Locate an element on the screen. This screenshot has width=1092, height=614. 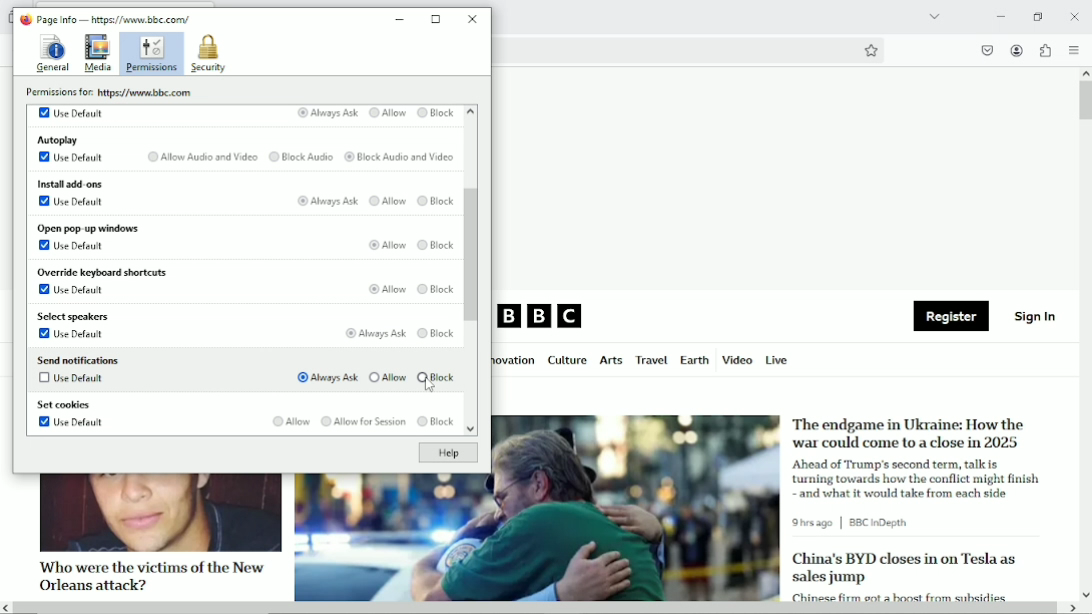
scroll down is located at coordinates (1085, 594).